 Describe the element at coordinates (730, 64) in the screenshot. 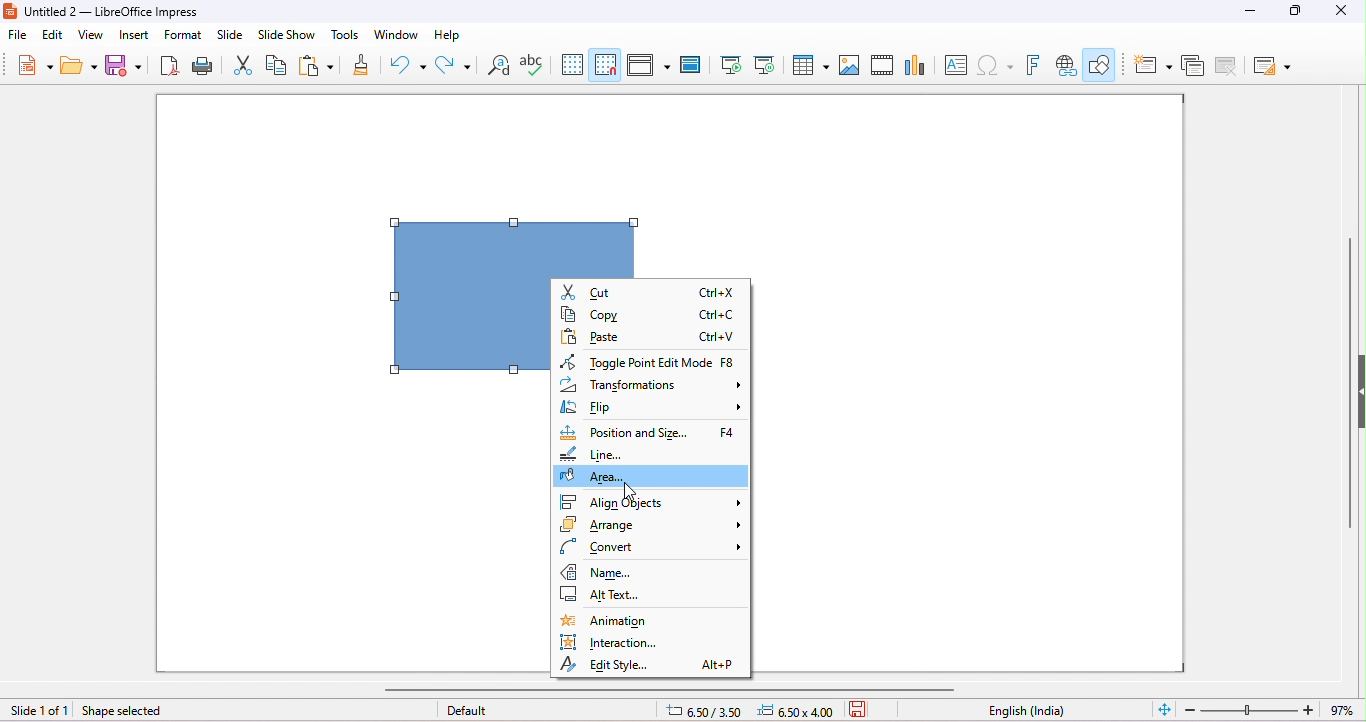

I see `start from beginning` at that location.